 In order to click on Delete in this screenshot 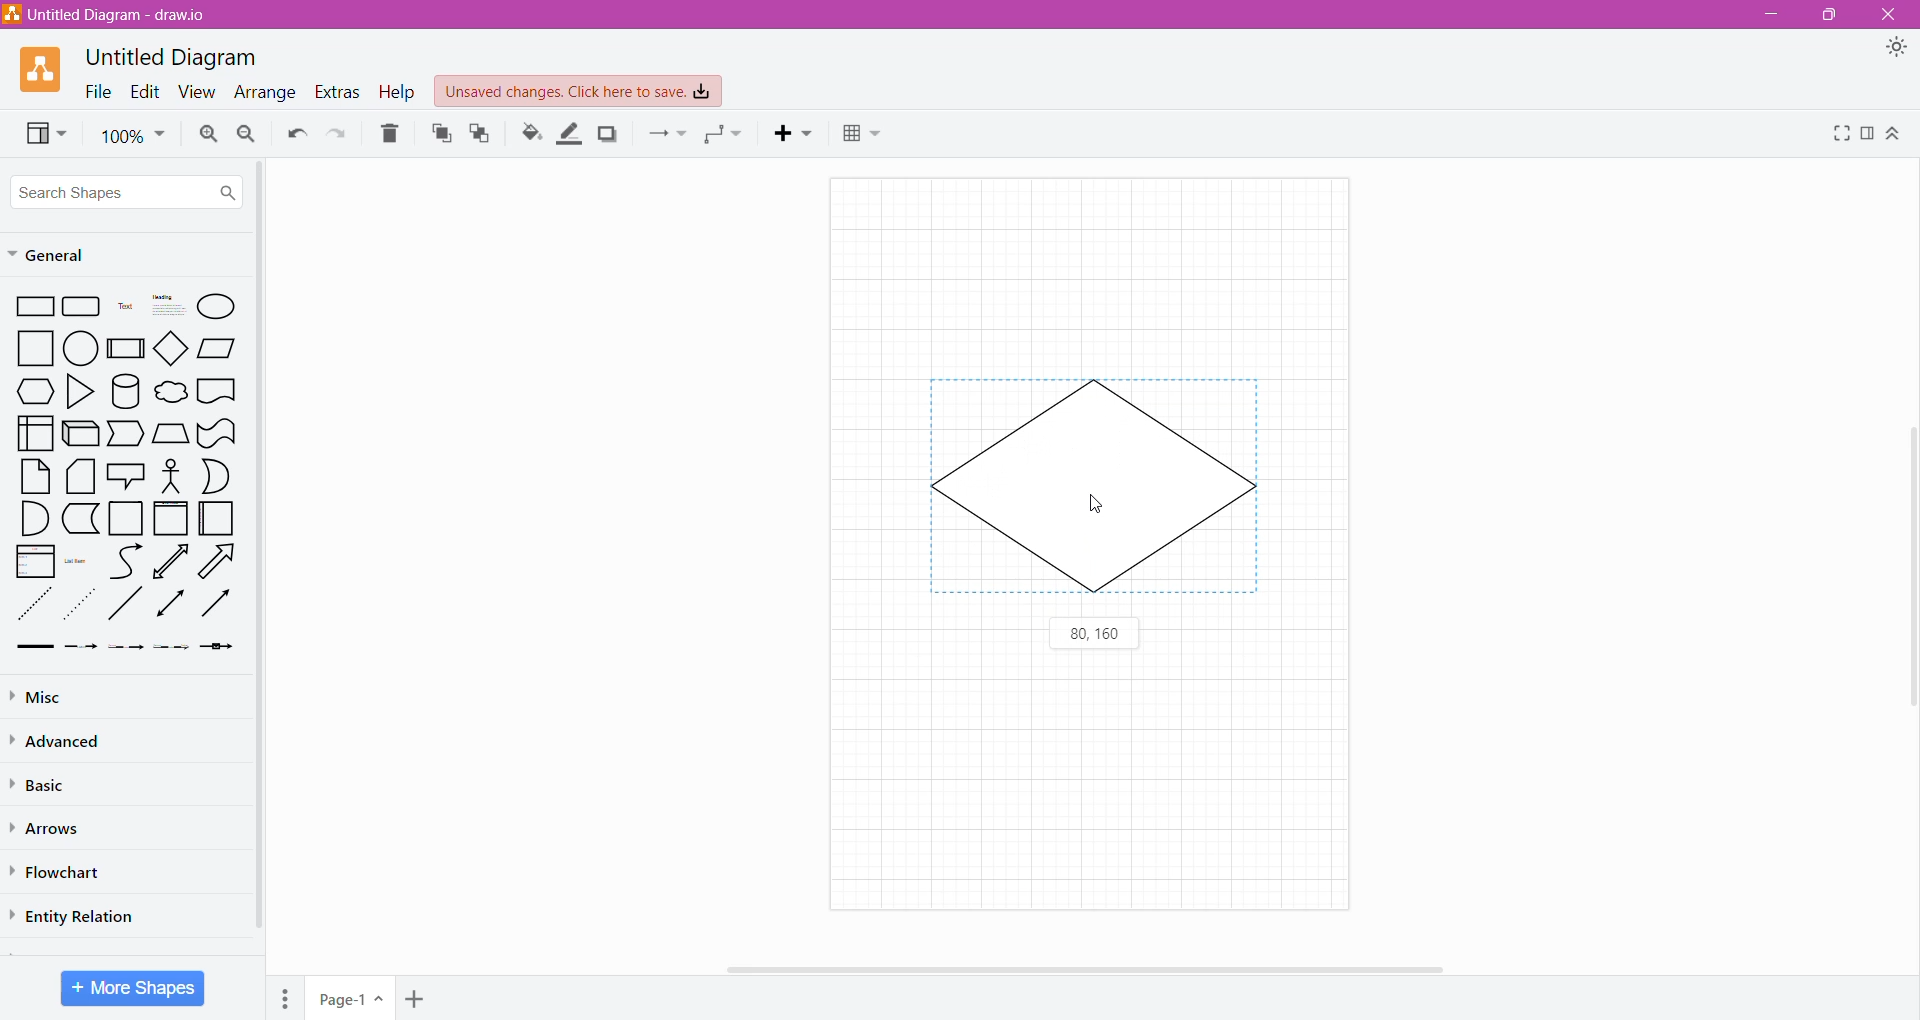, I will do `click(391, 134)`.